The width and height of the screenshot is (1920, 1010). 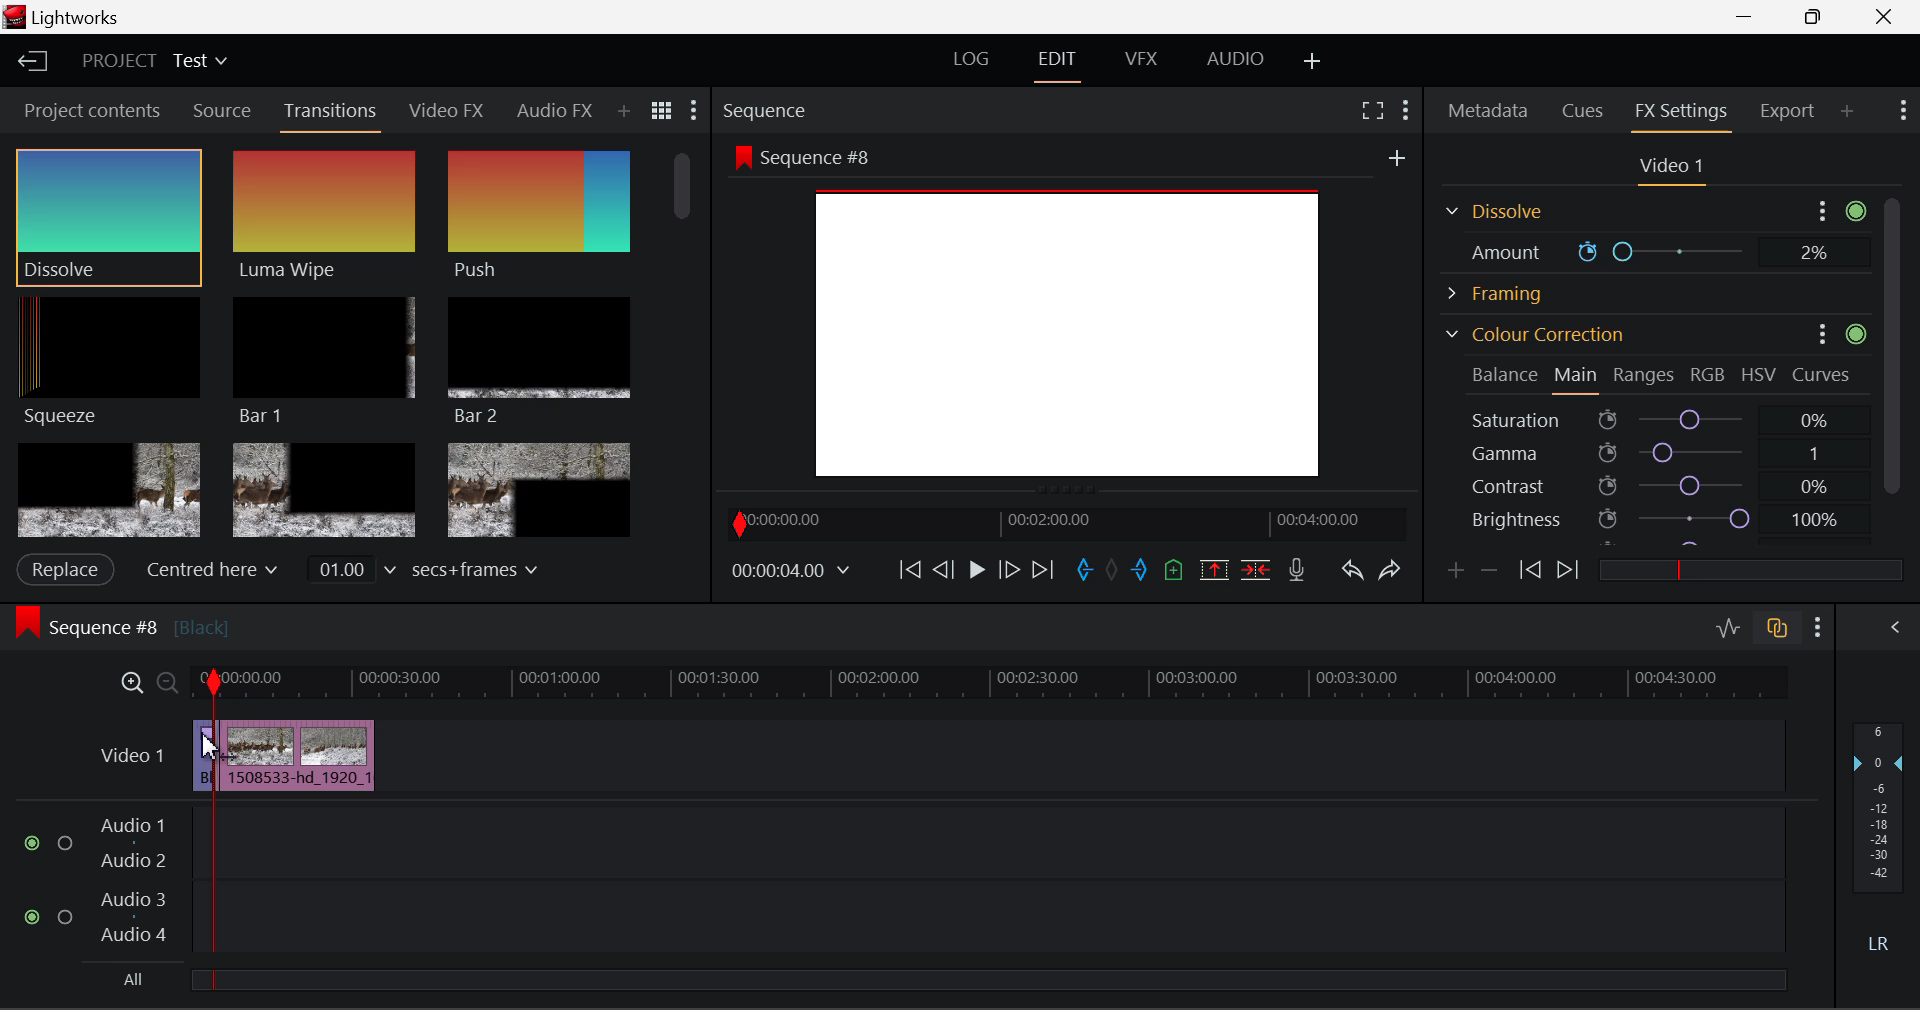 I want to click on Gamma, so click(x=1654, y=454).